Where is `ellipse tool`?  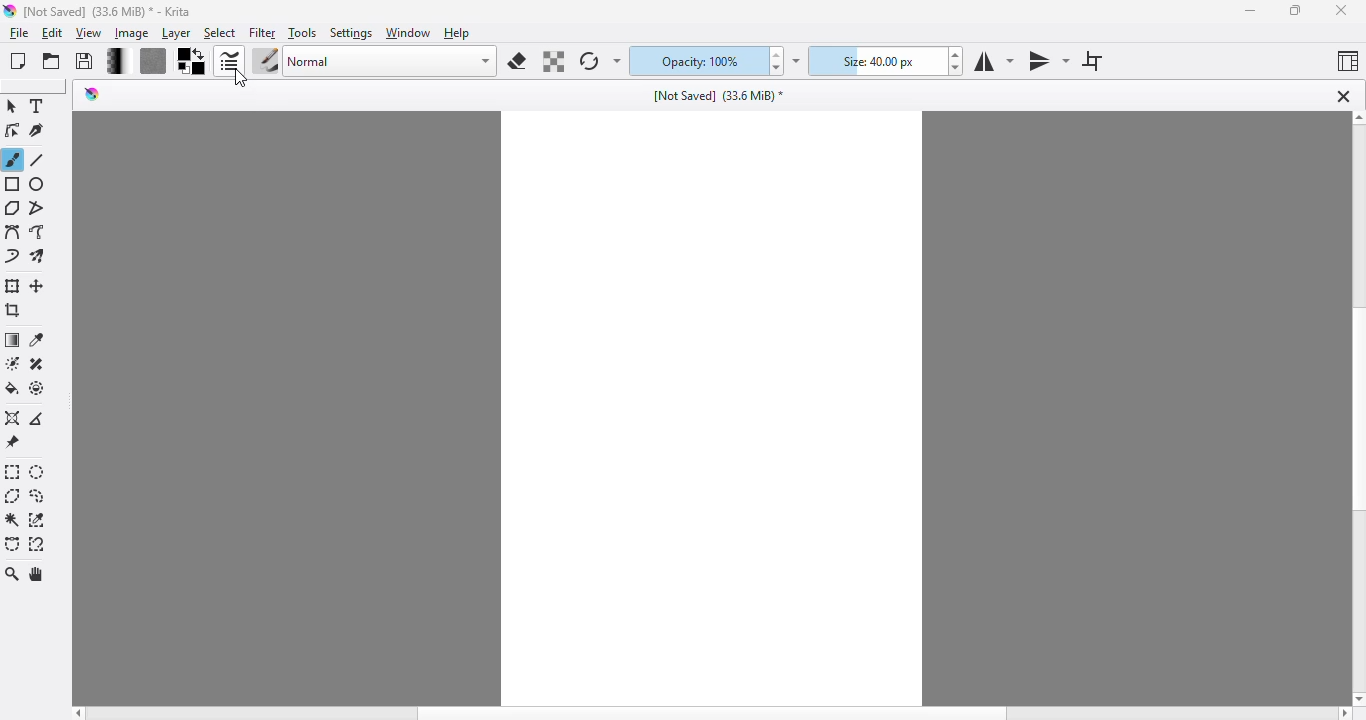
ellipse tool is located at coordinates (38, 185).